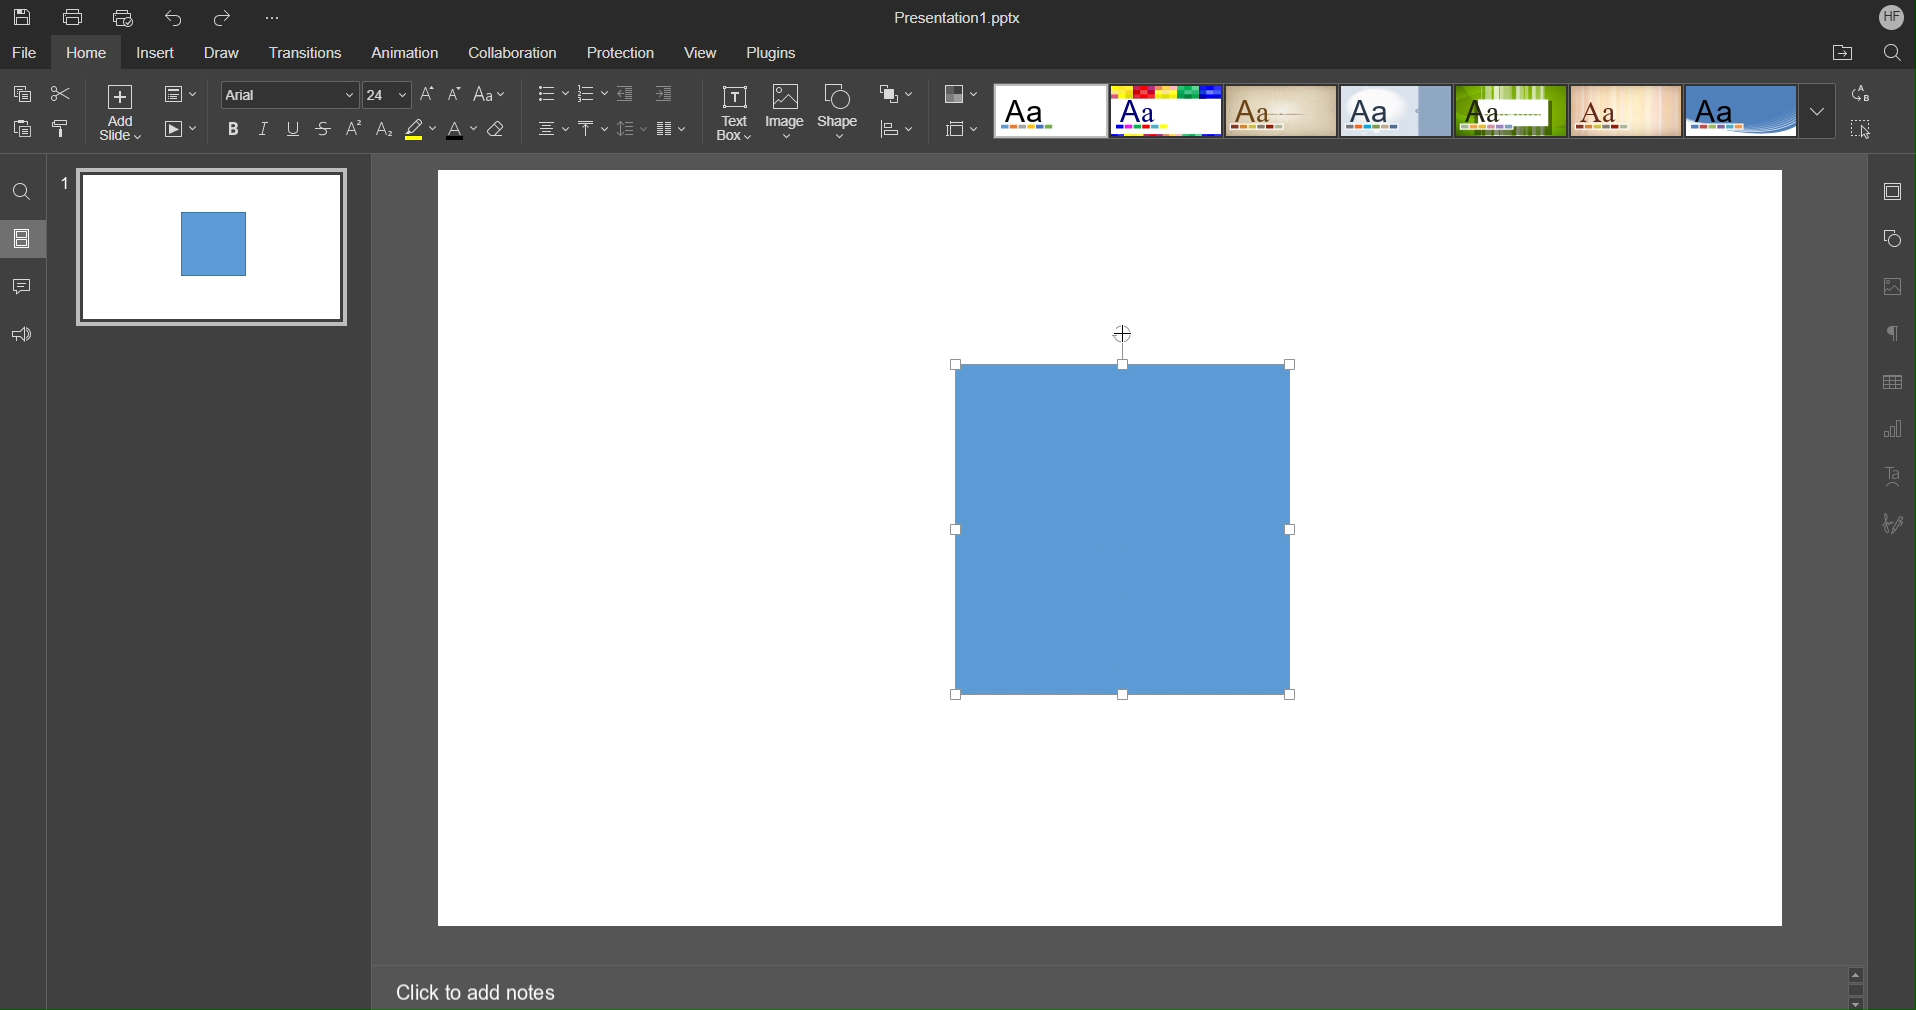 The height and width of the screenshot is (1010, 1916). I want to click on Plugins, so click(770, 49).